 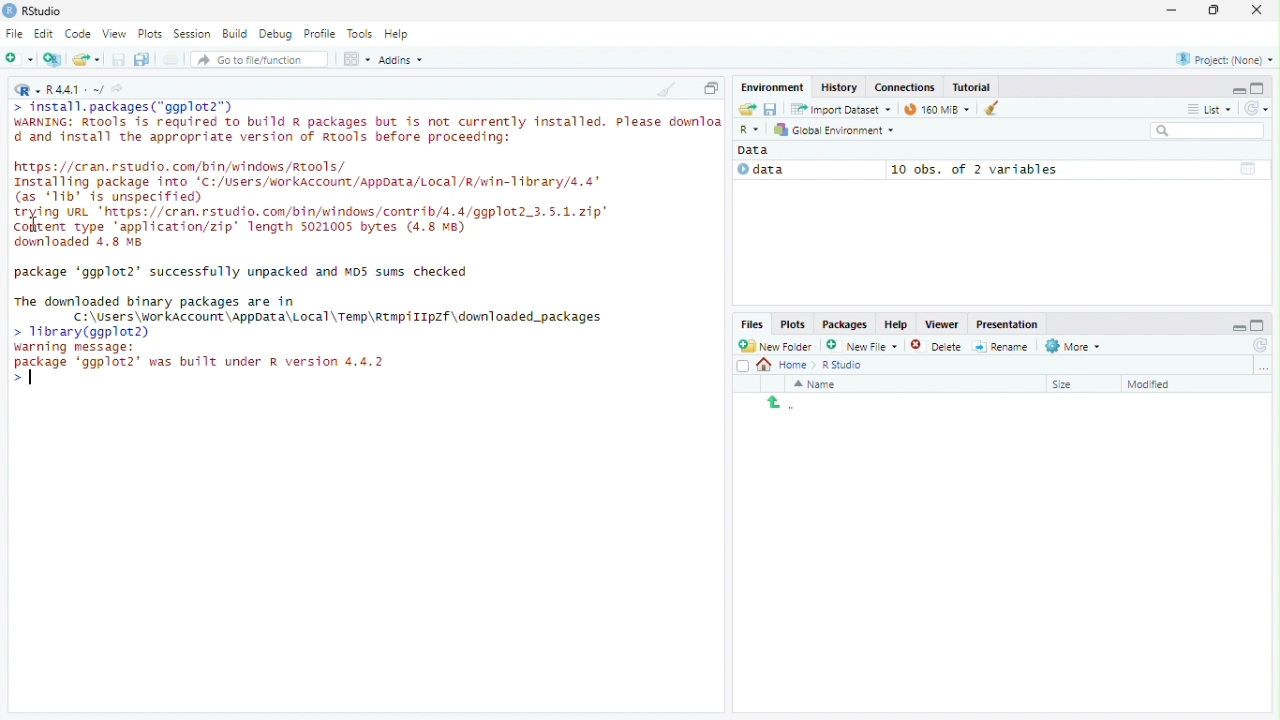 What do you see at coordinates (400, 35) in the screenshot?
I see `Help` at bounding box center [400, 35].